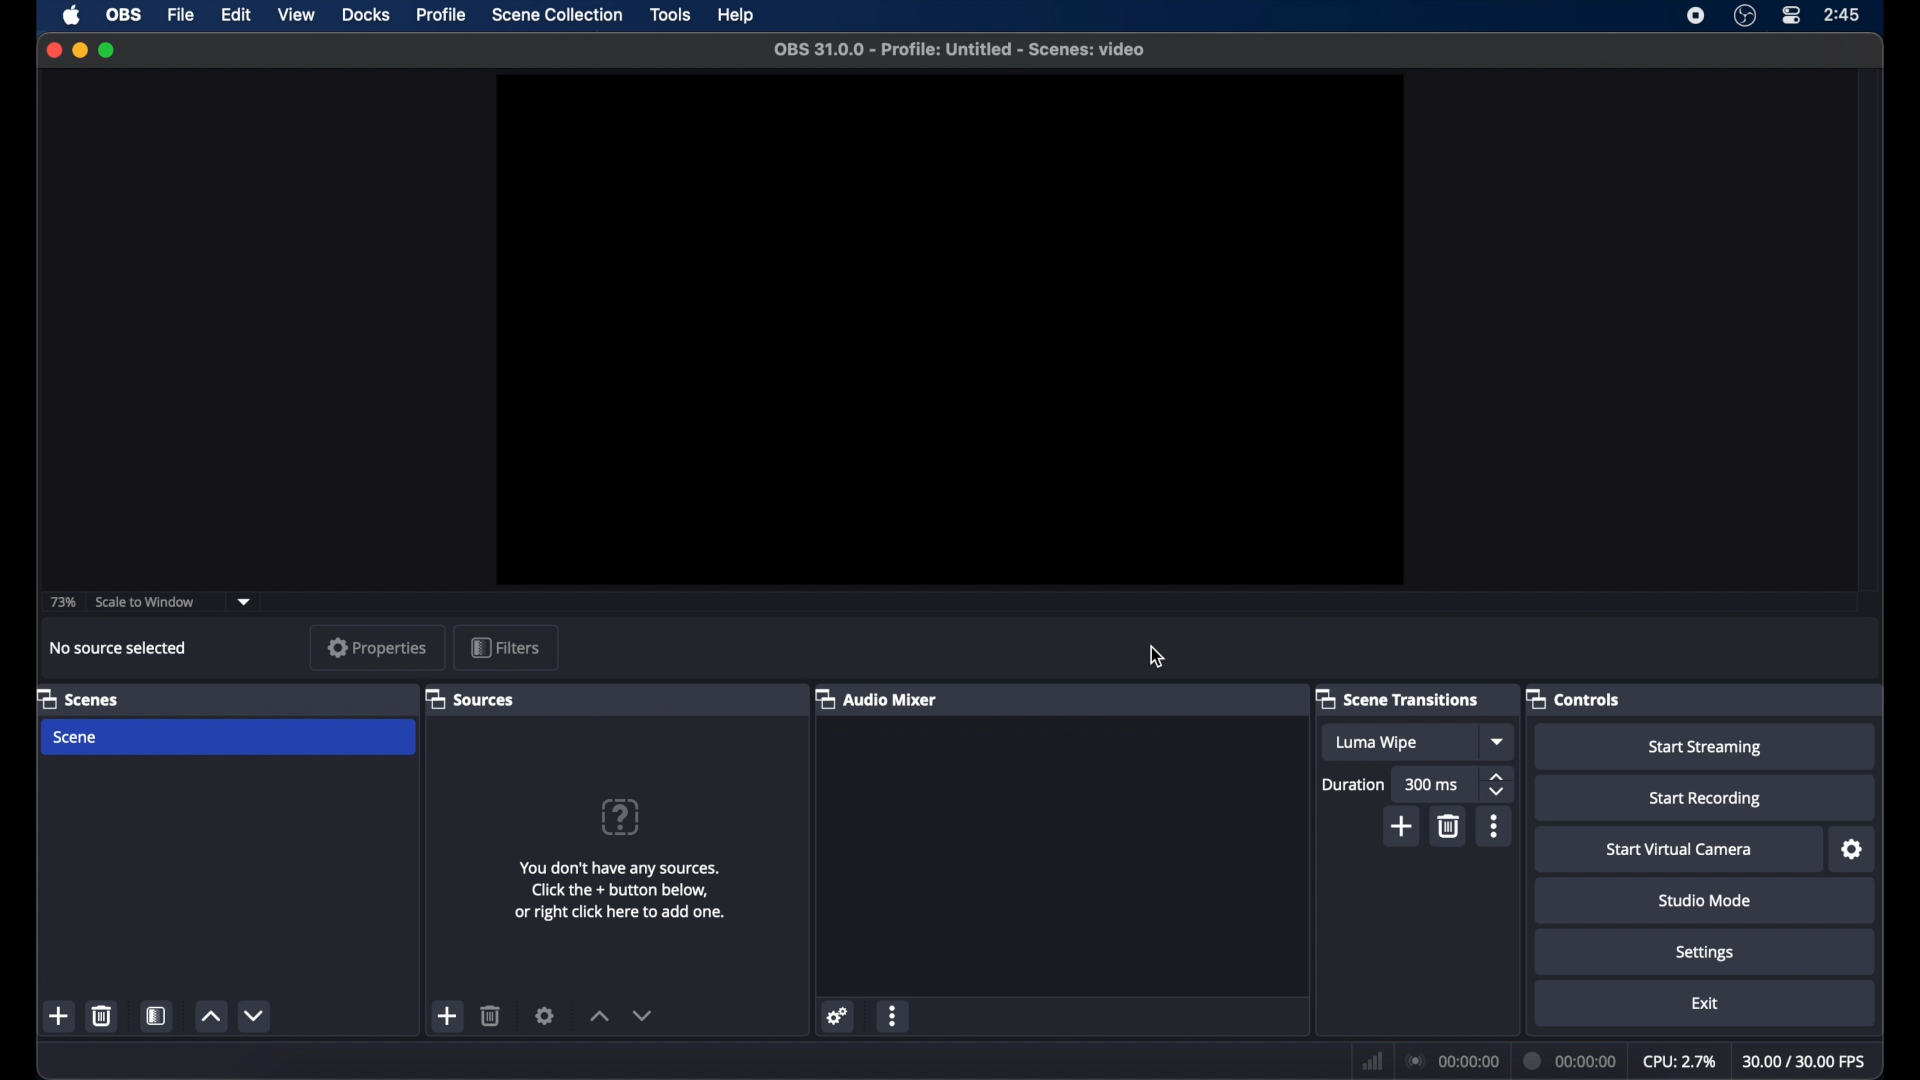 The width and height of the screenshot is (1920, 1080). I want to click on start virtual camera, so click(1680, 850).